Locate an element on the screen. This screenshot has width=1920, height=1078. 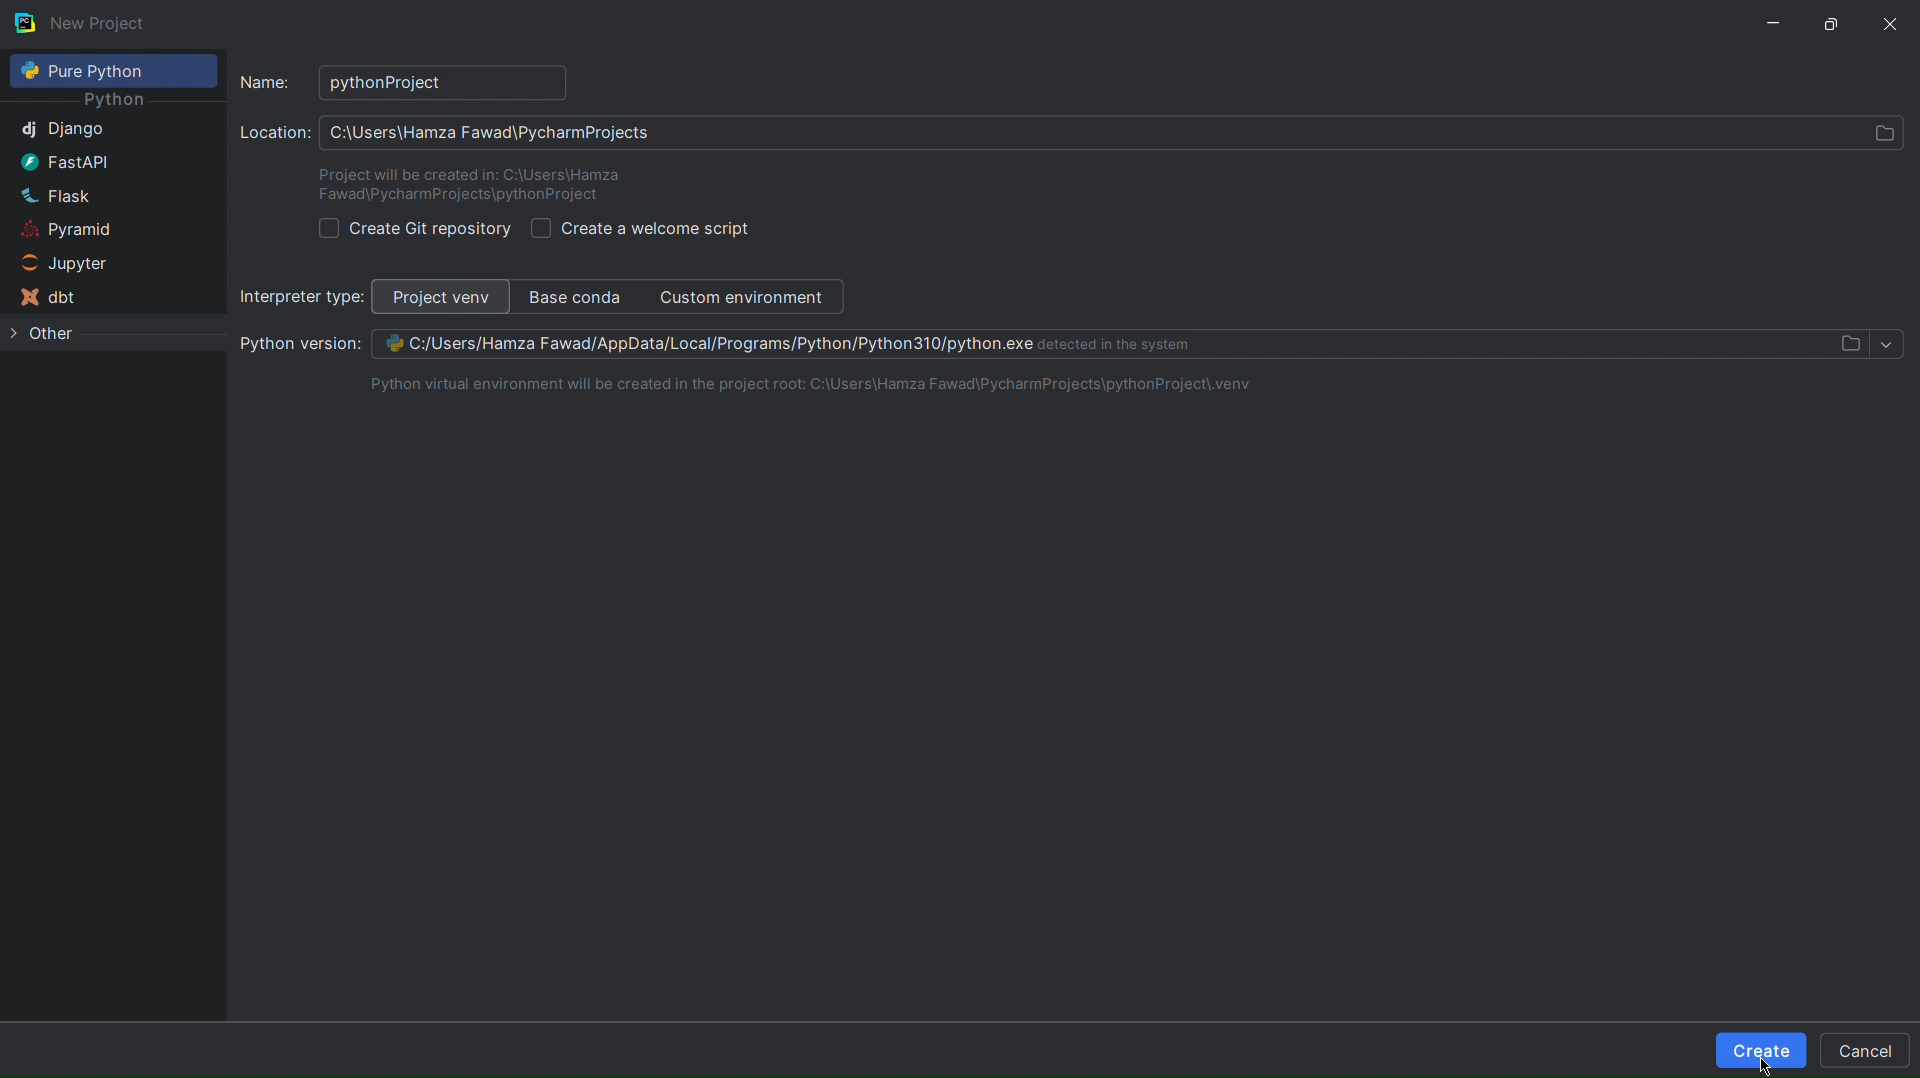
FastAPI is located at coordinates (64, 160).